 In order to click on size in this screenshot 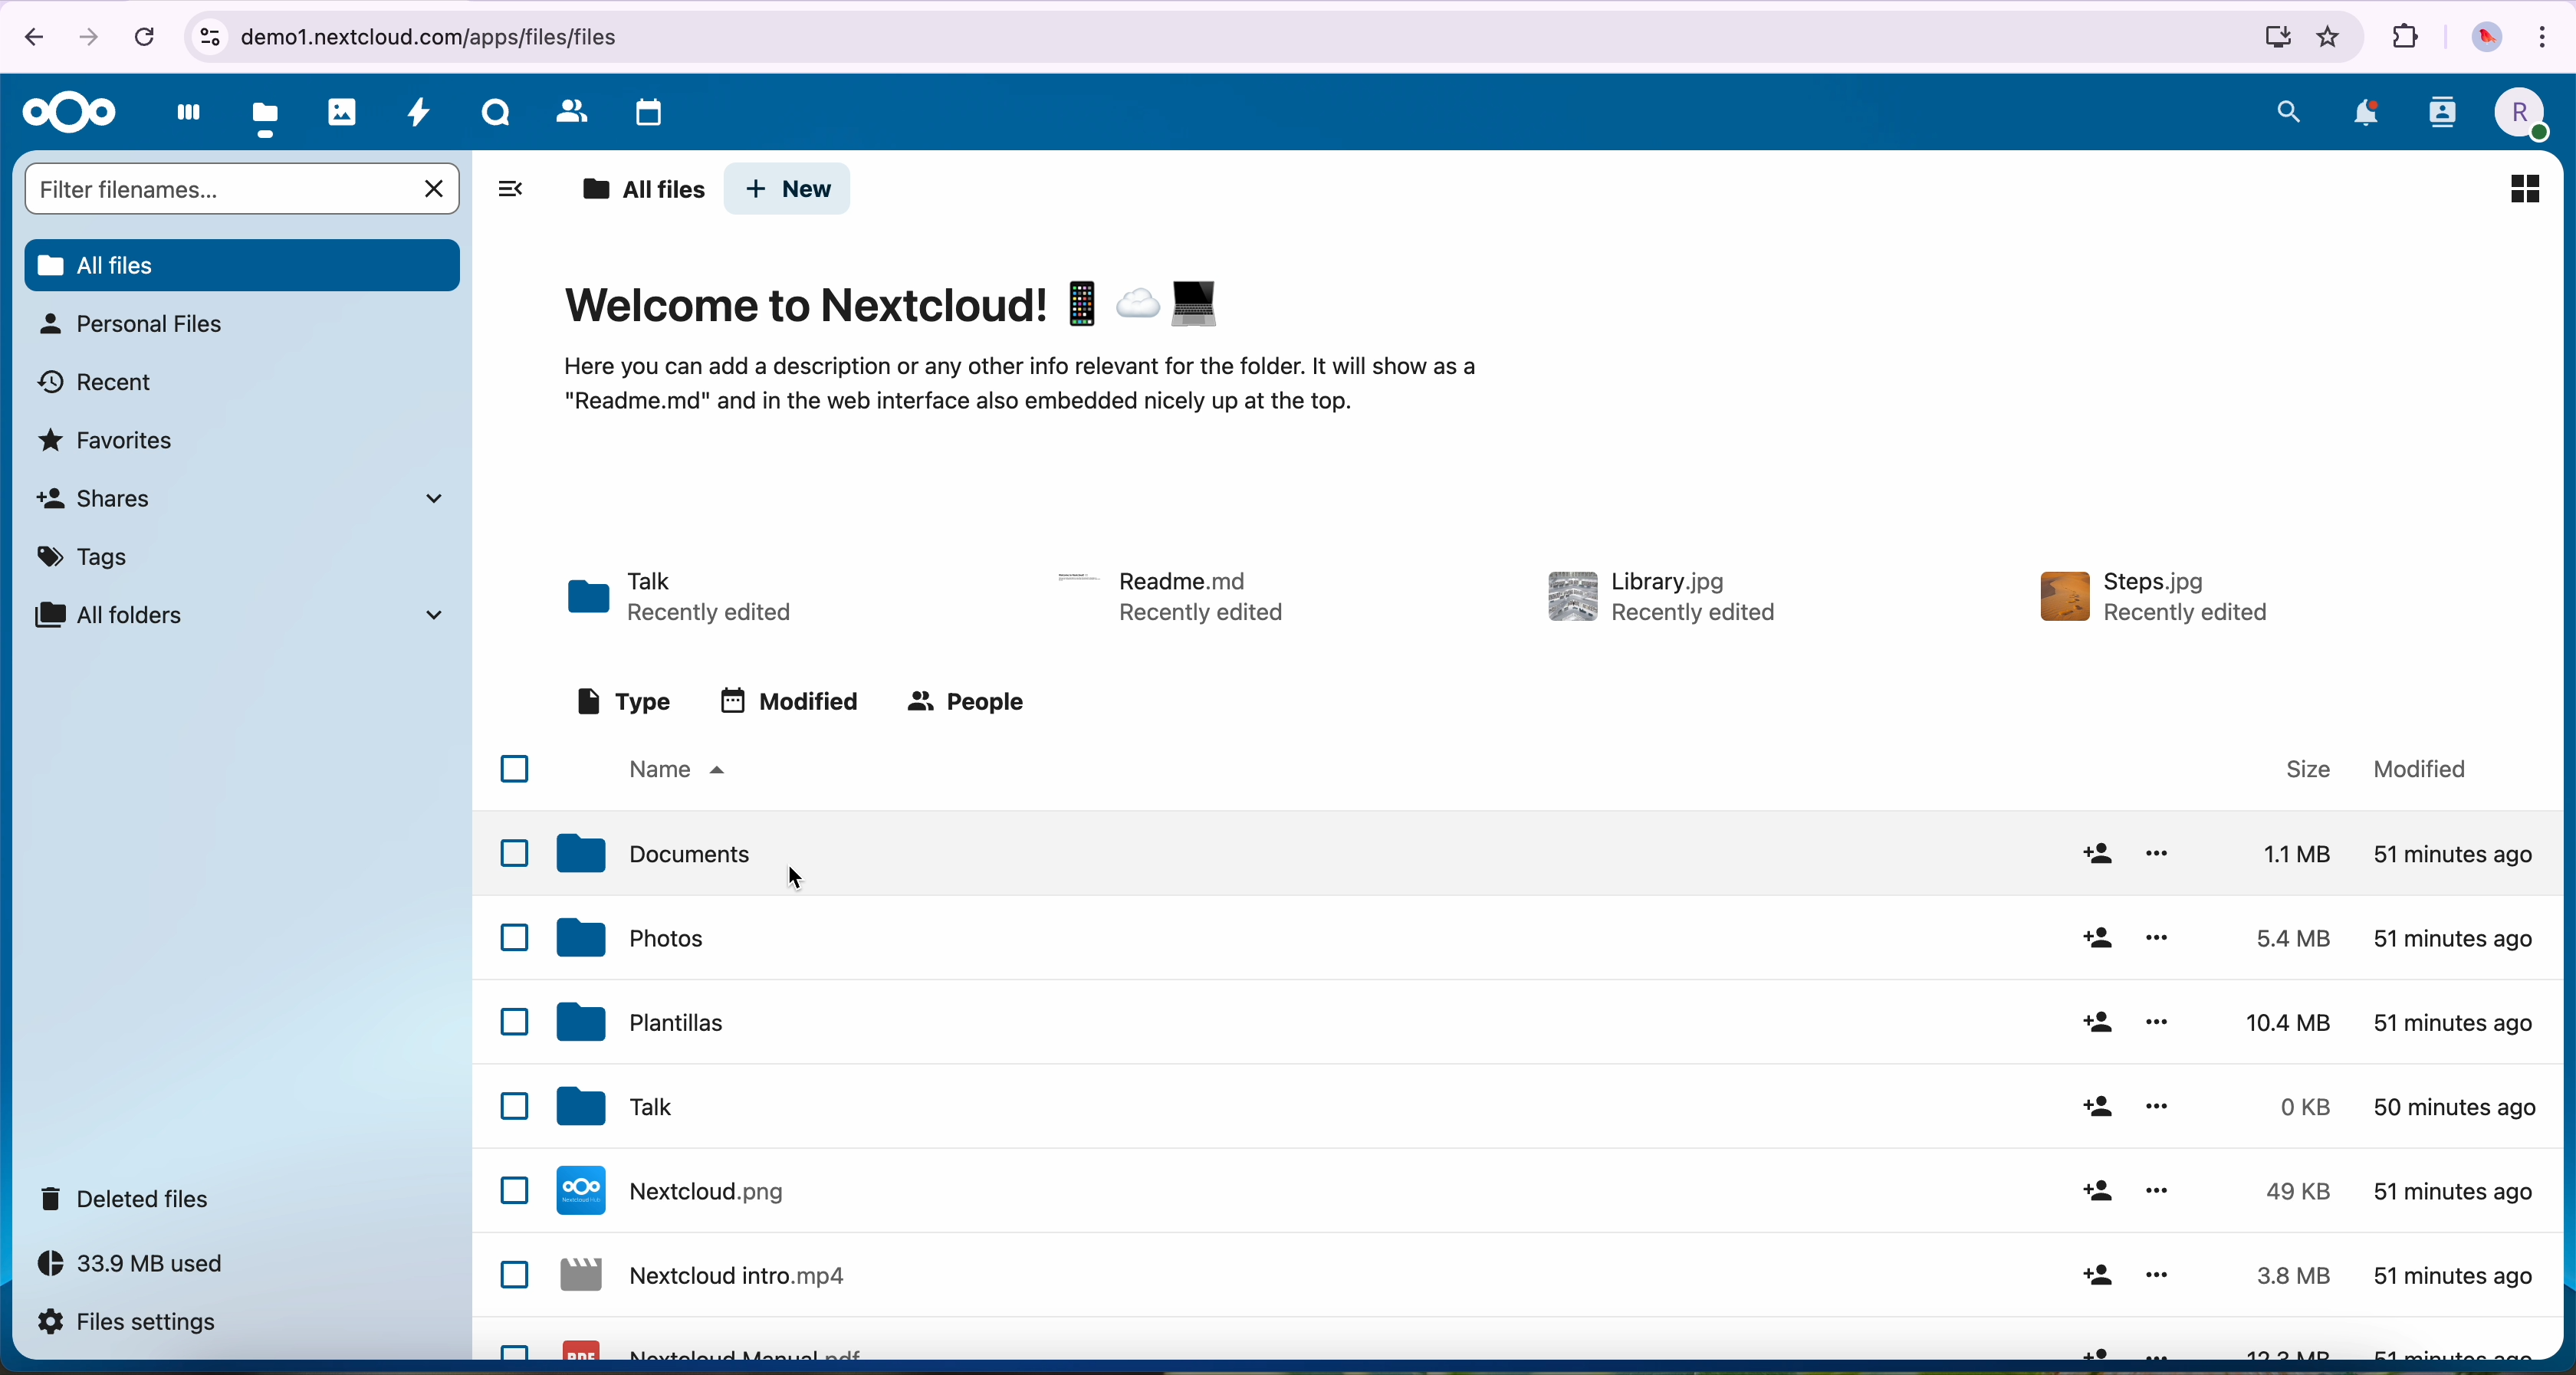, I will do `click(2307, 771)`.